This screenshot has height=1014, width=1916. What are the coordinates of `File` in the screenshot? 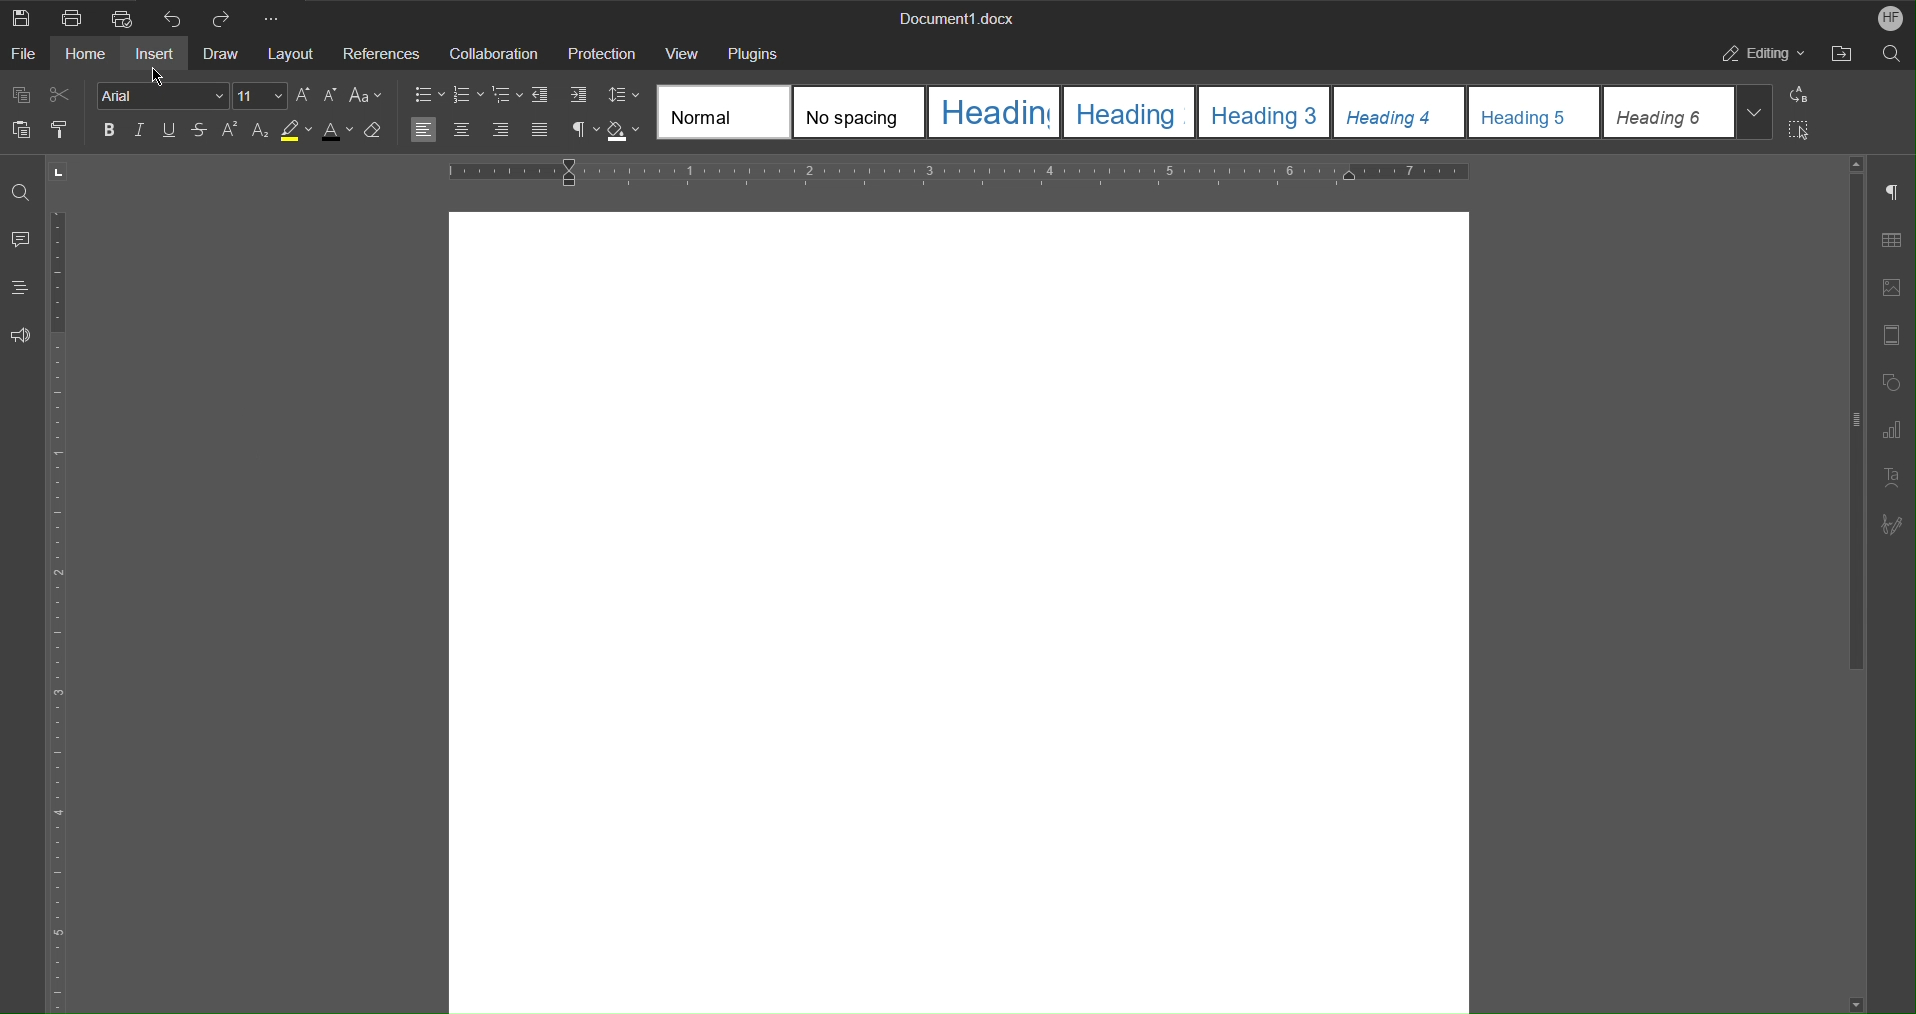 It's located at (28, 56).